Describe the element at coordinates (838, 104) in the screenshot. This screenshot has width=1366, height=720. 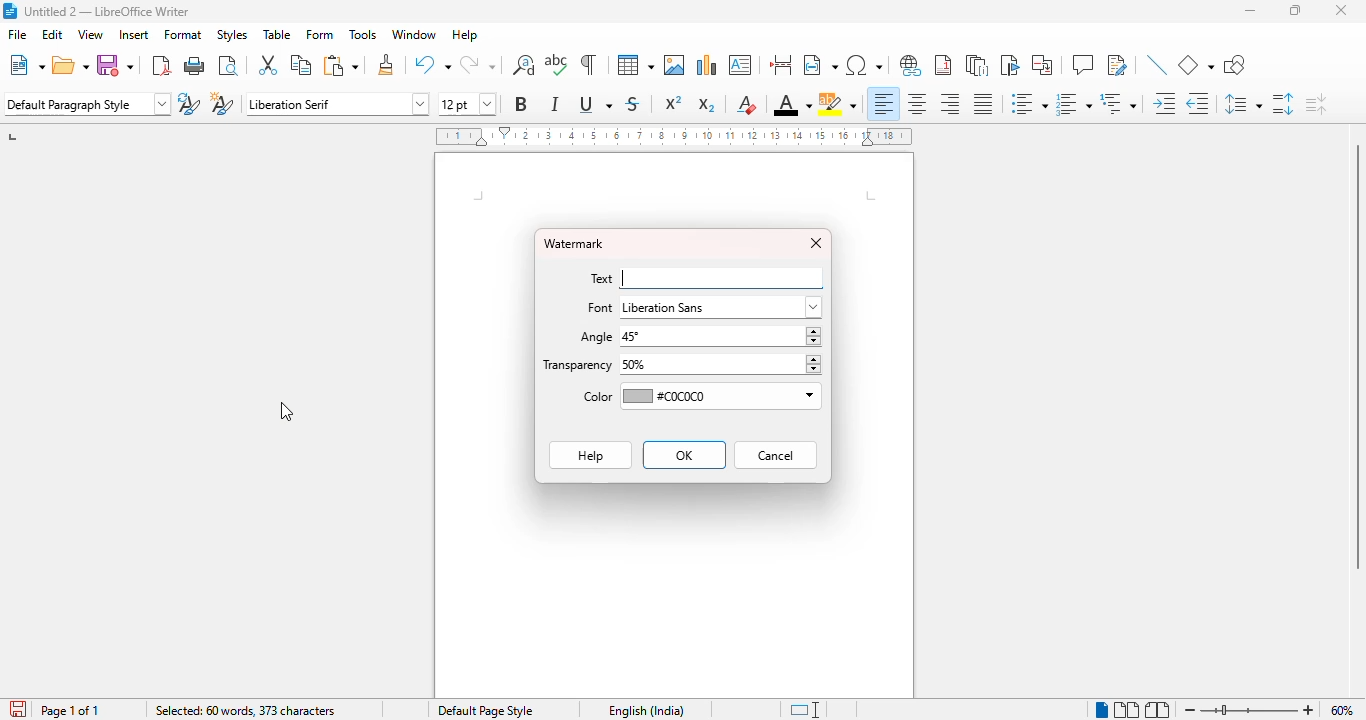
I see `character highlighting color` at that location.